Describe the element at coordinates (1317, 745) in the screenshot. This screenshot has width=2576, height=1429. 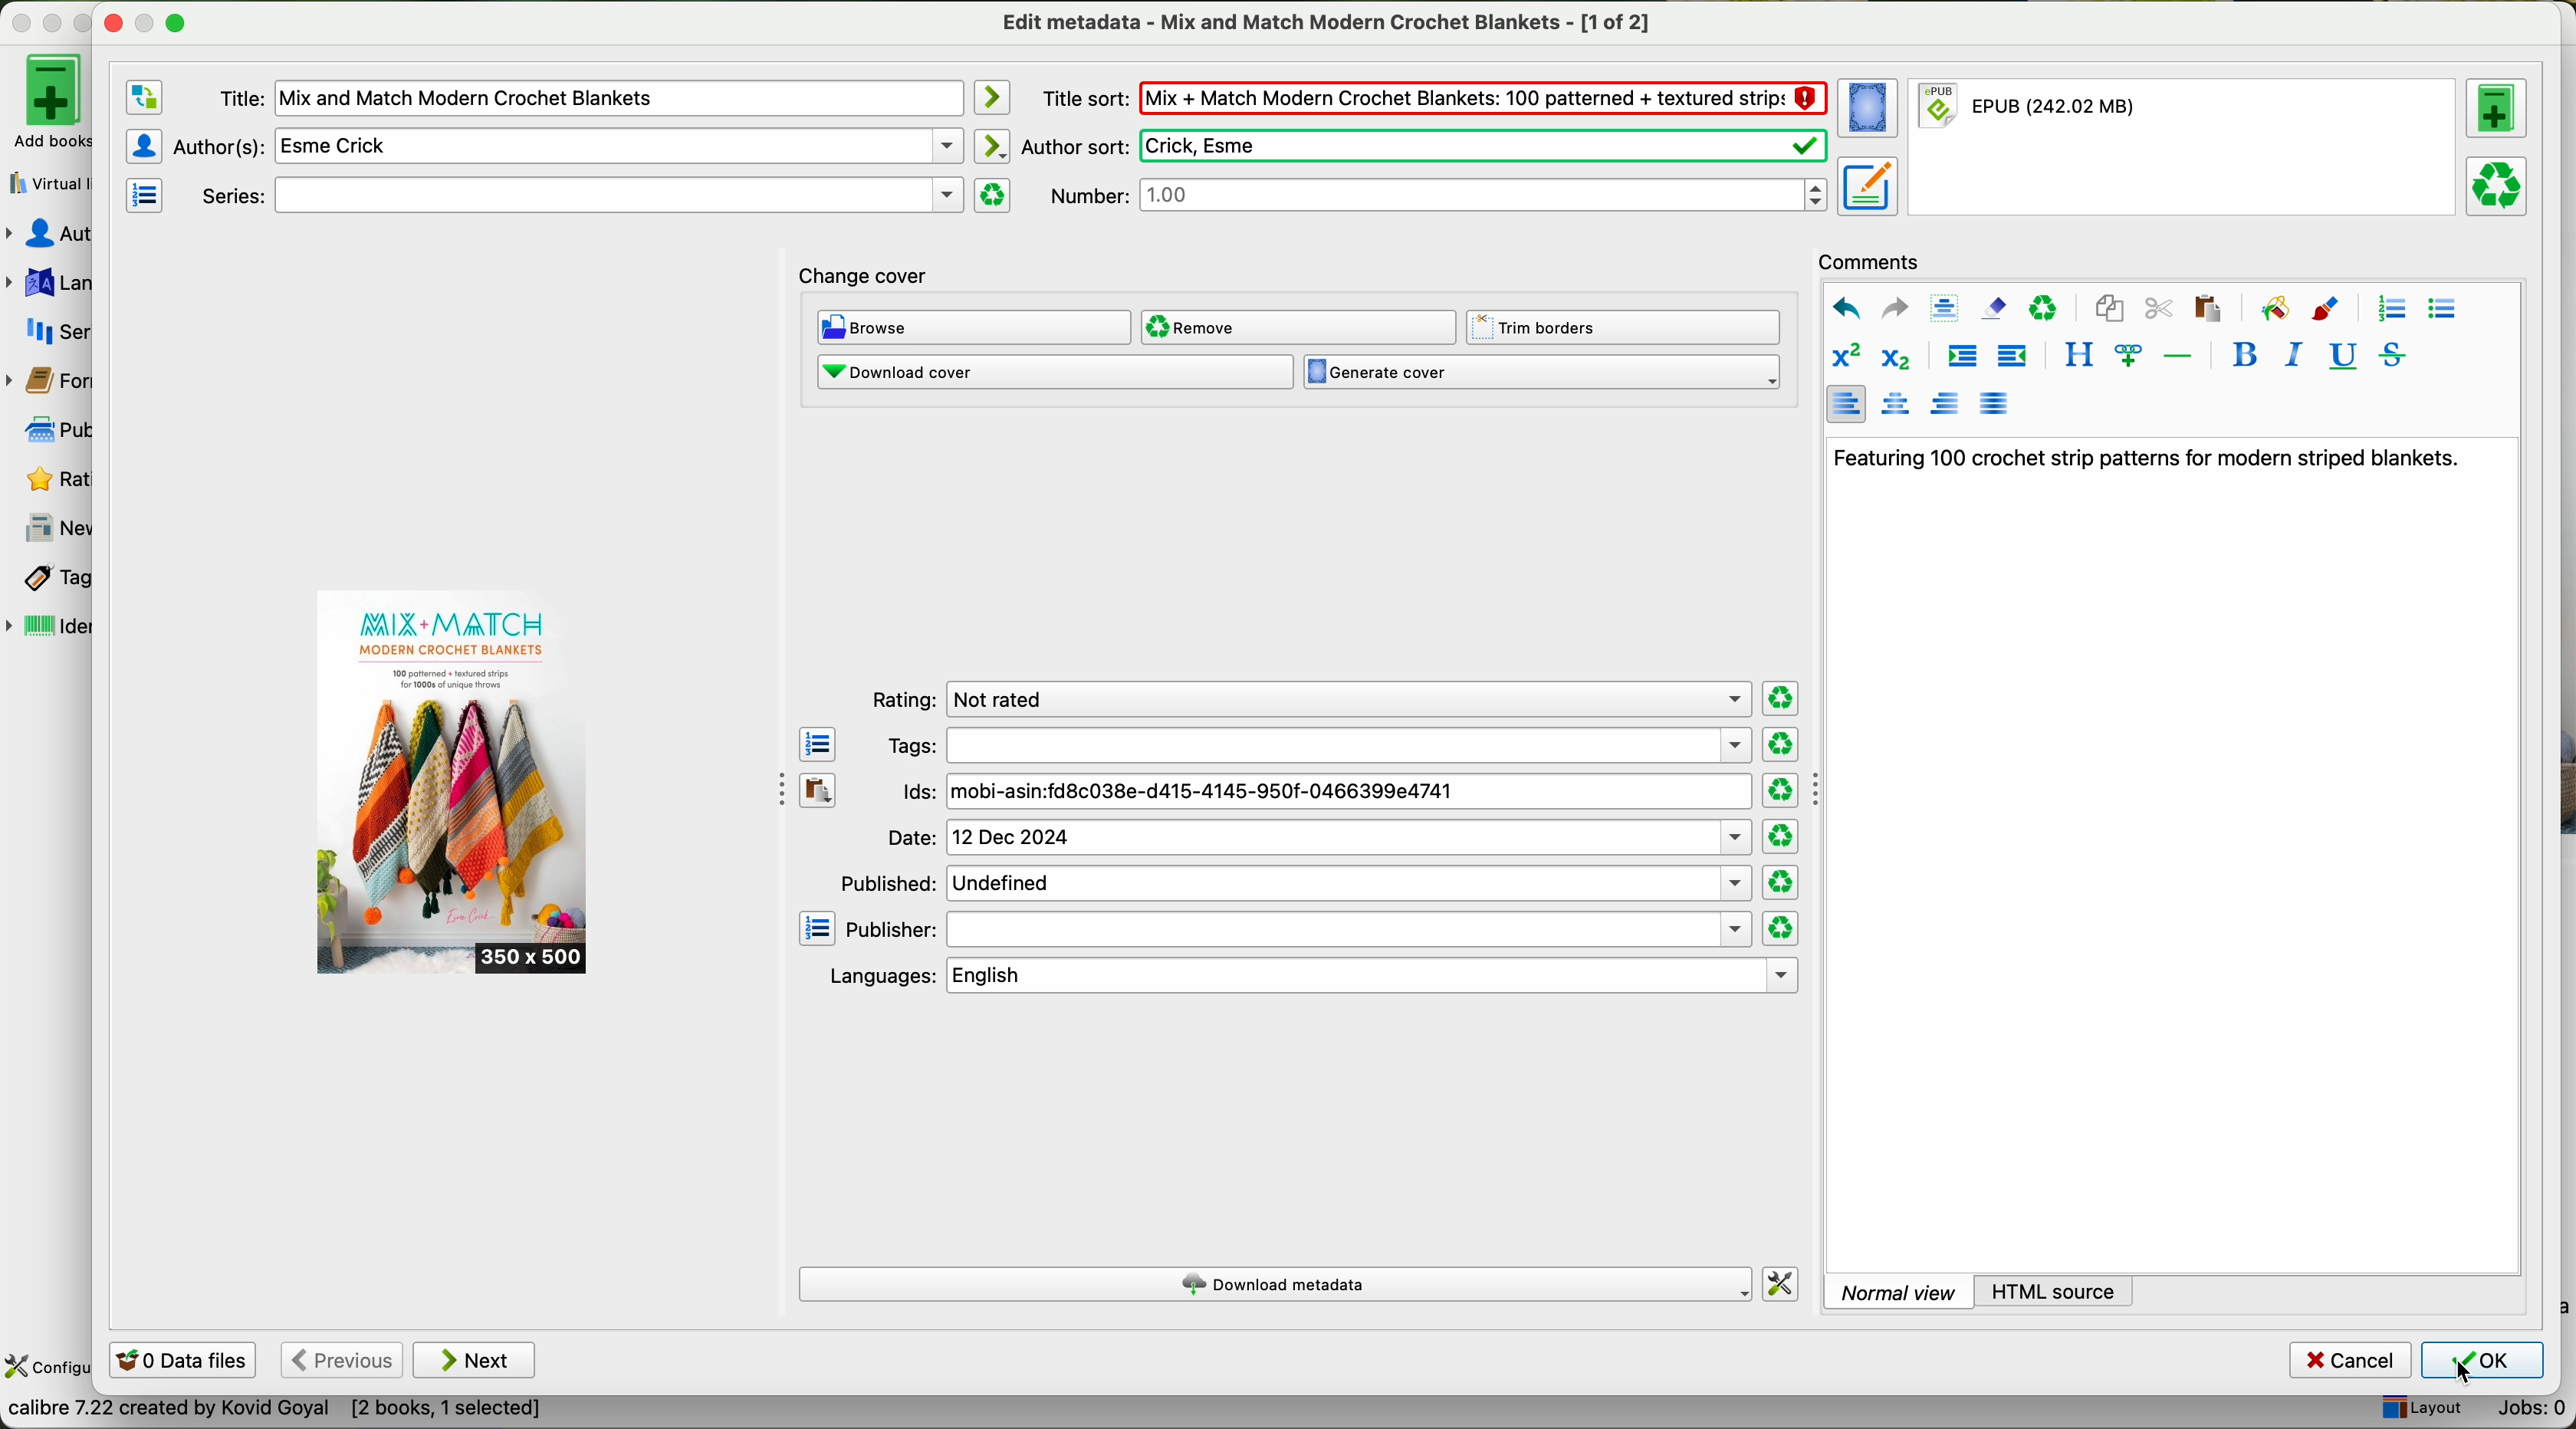
I see `tags` at that location.